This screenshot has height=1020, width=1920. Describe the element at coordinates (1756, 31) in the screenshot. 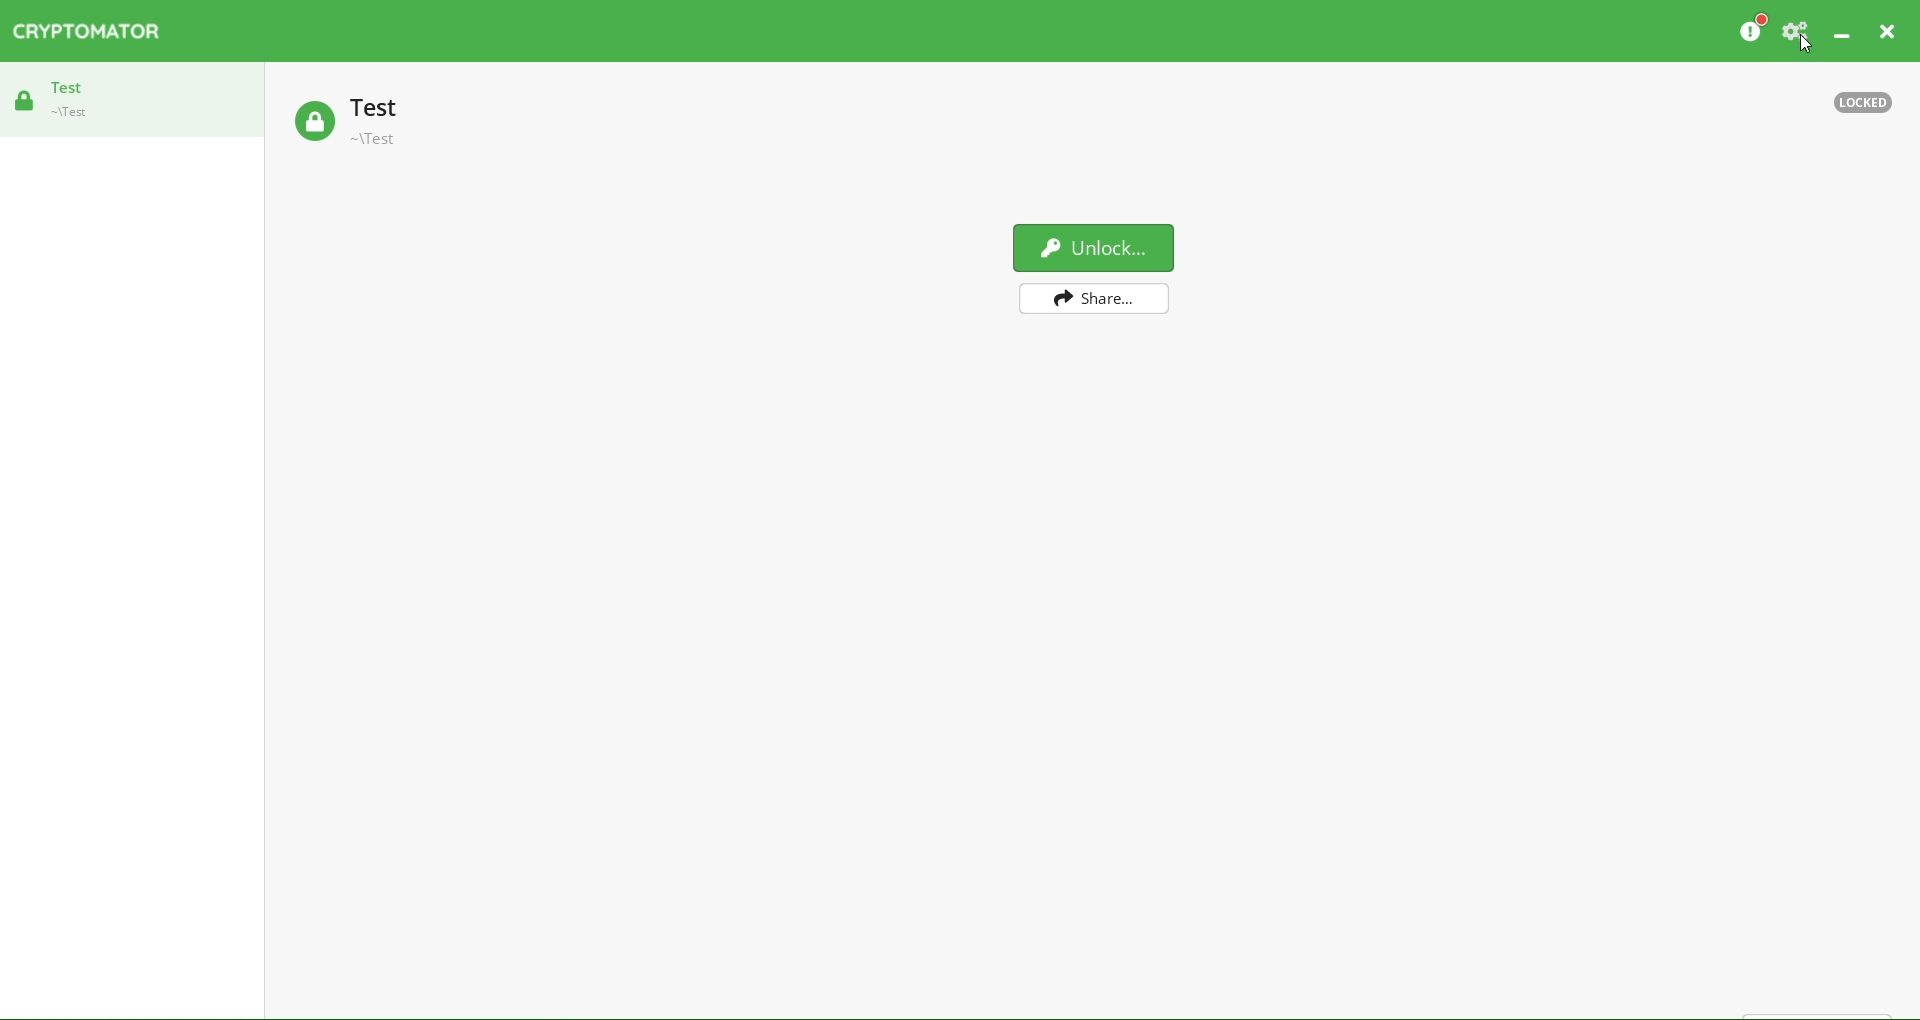

I see `Donate` at that location.